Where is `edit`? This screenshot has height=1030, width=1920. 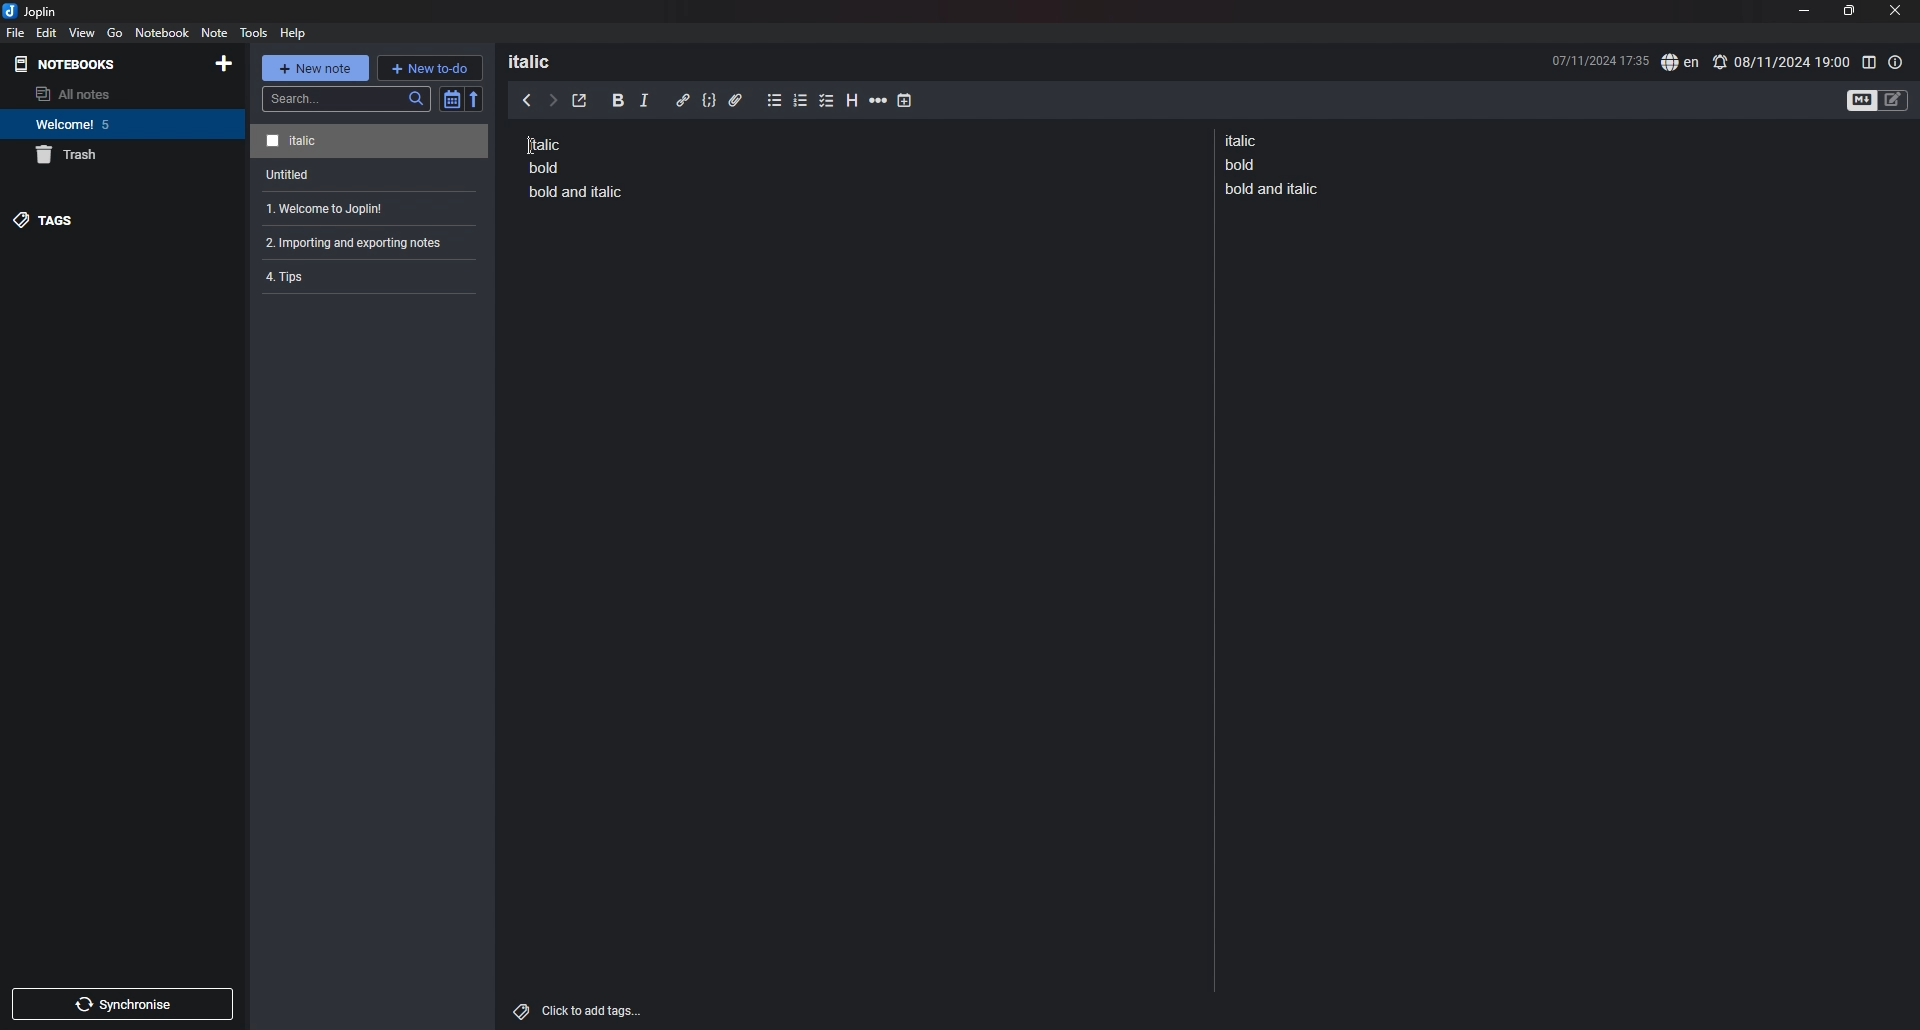 edit is located at coordinates (47, 32).